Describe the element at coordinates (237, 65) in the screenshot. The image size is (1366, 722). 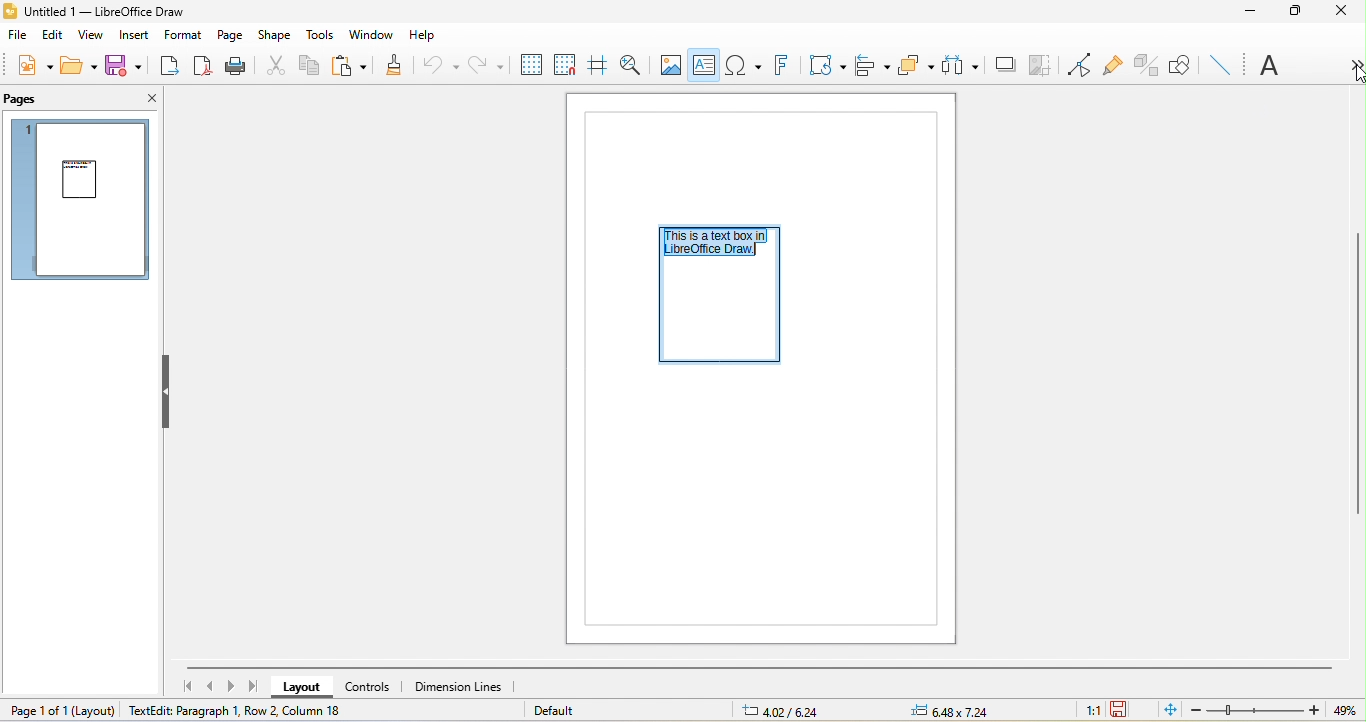
I see `print` at that location.